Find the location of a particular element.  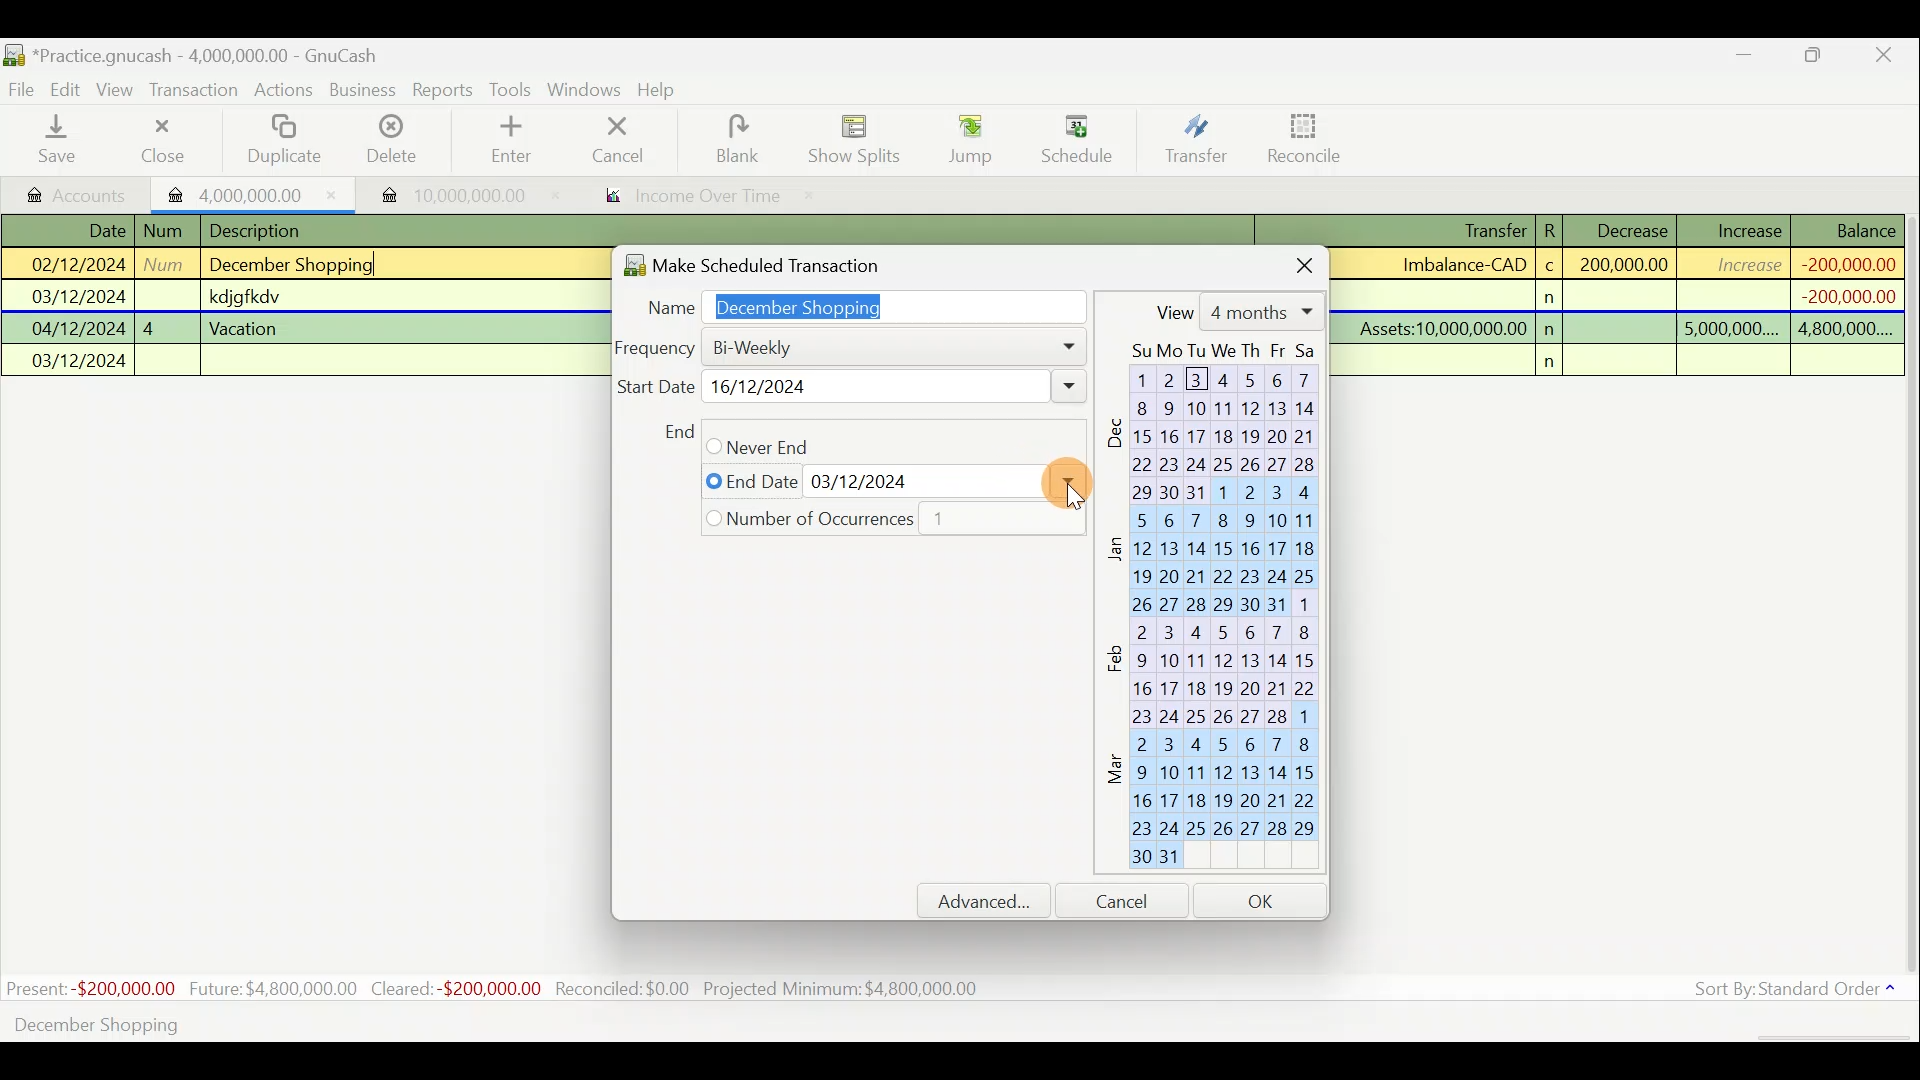

Business is located at coordinates (364, 91).